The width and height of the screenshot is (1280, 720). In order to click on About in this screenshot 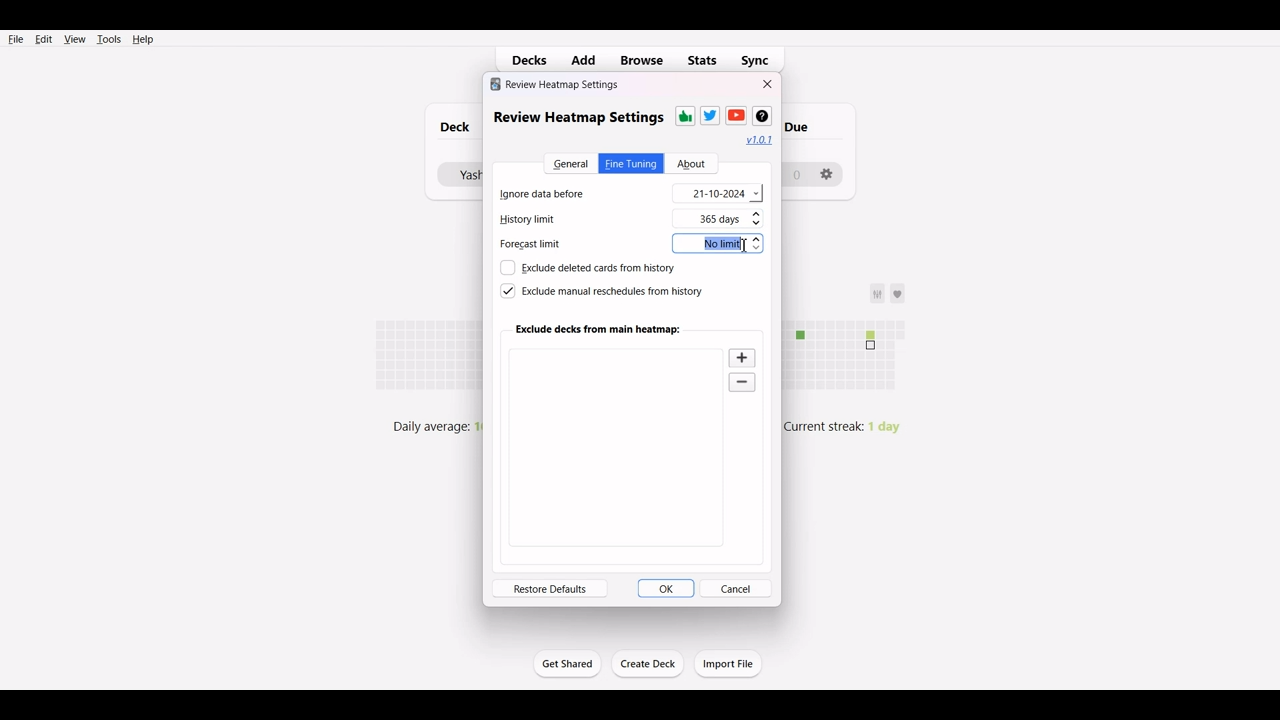, I will do `click(691, 164)`.